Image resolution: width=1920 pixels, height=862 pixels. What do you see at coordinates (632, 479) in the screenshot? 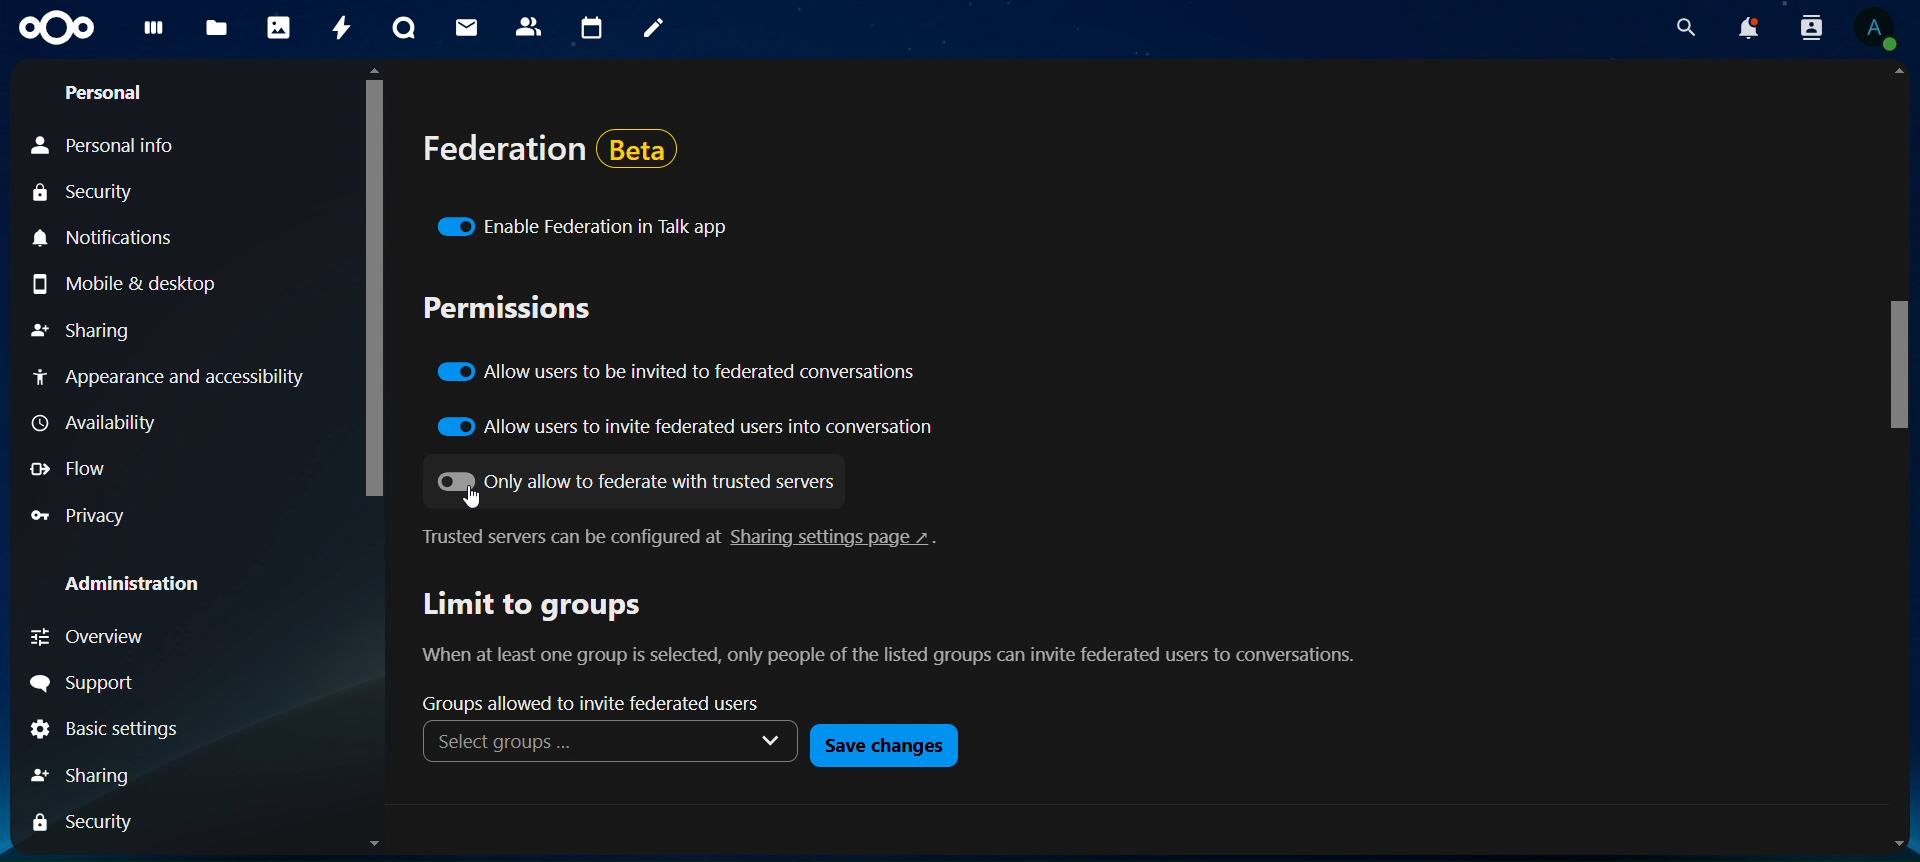
I see `only allow to federate with trusted servers` at bounding box center [632, 479].